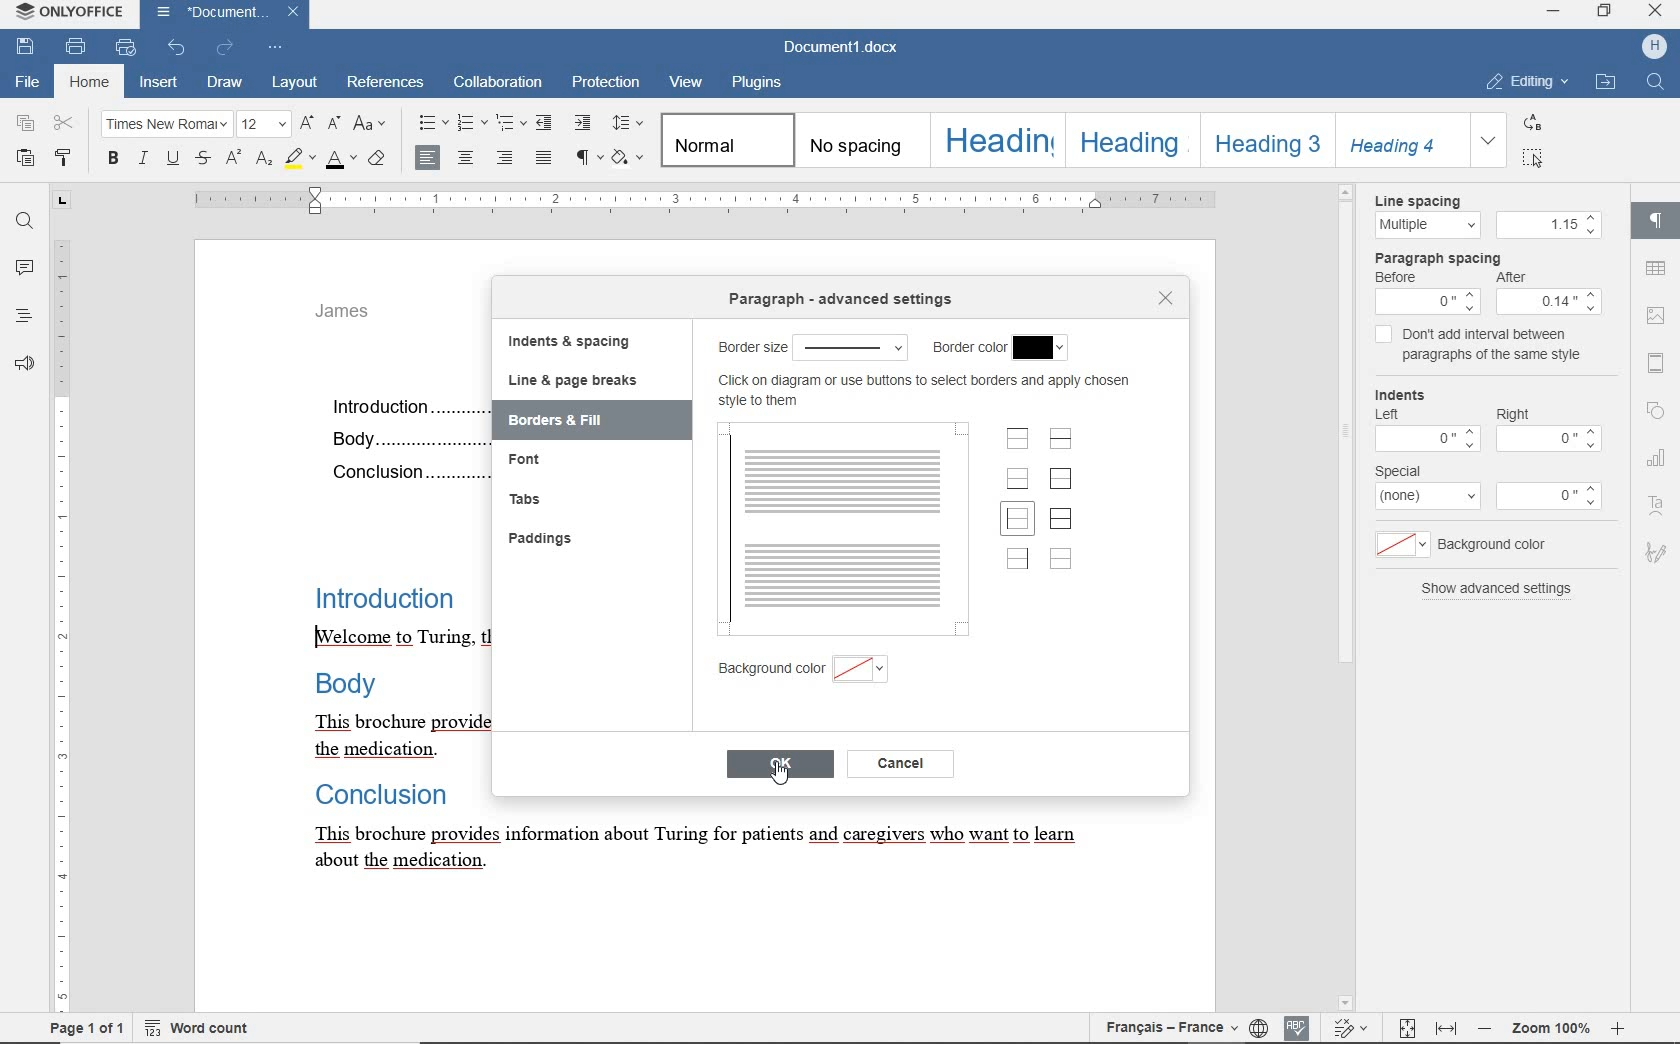 This screenshot has height=1044, width=1680. I want to click on indents, so click(1410, 393).